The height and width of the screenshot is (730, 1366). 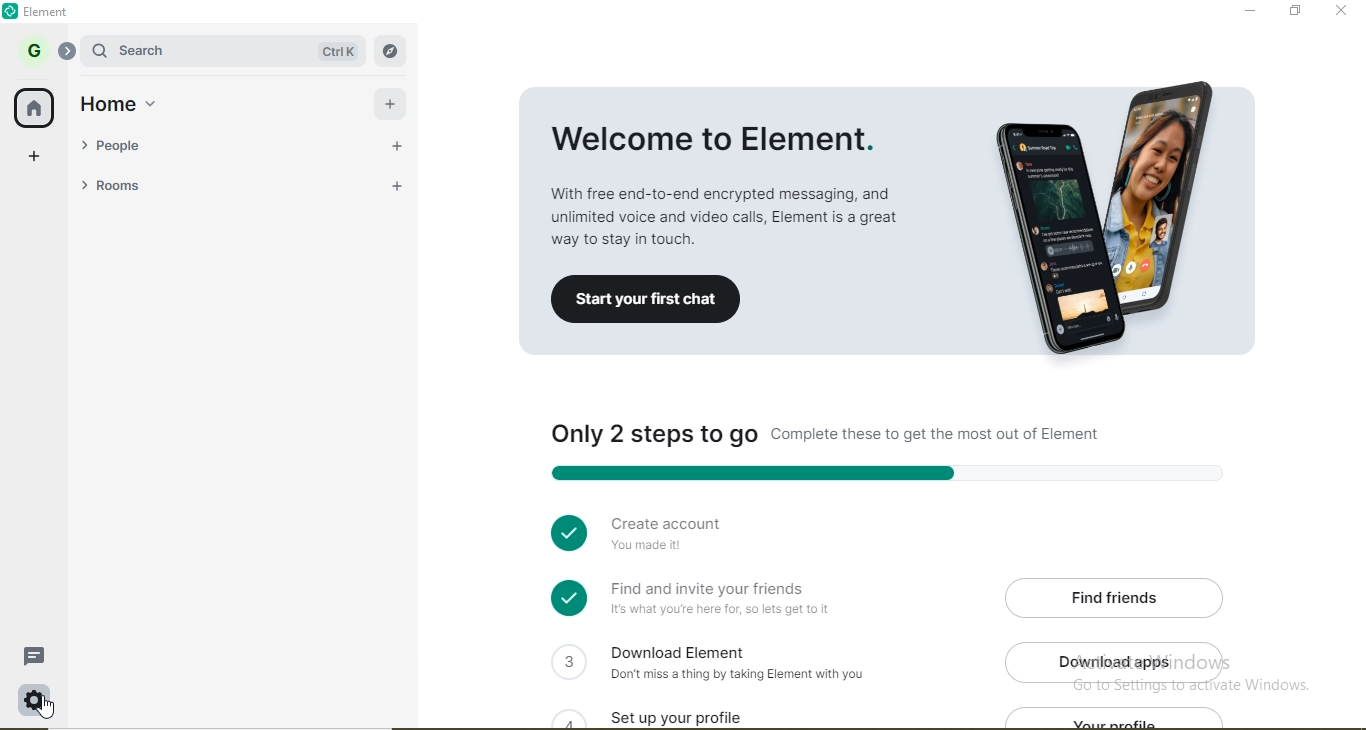 I want to click on cursor, so click(x=48, y=708).